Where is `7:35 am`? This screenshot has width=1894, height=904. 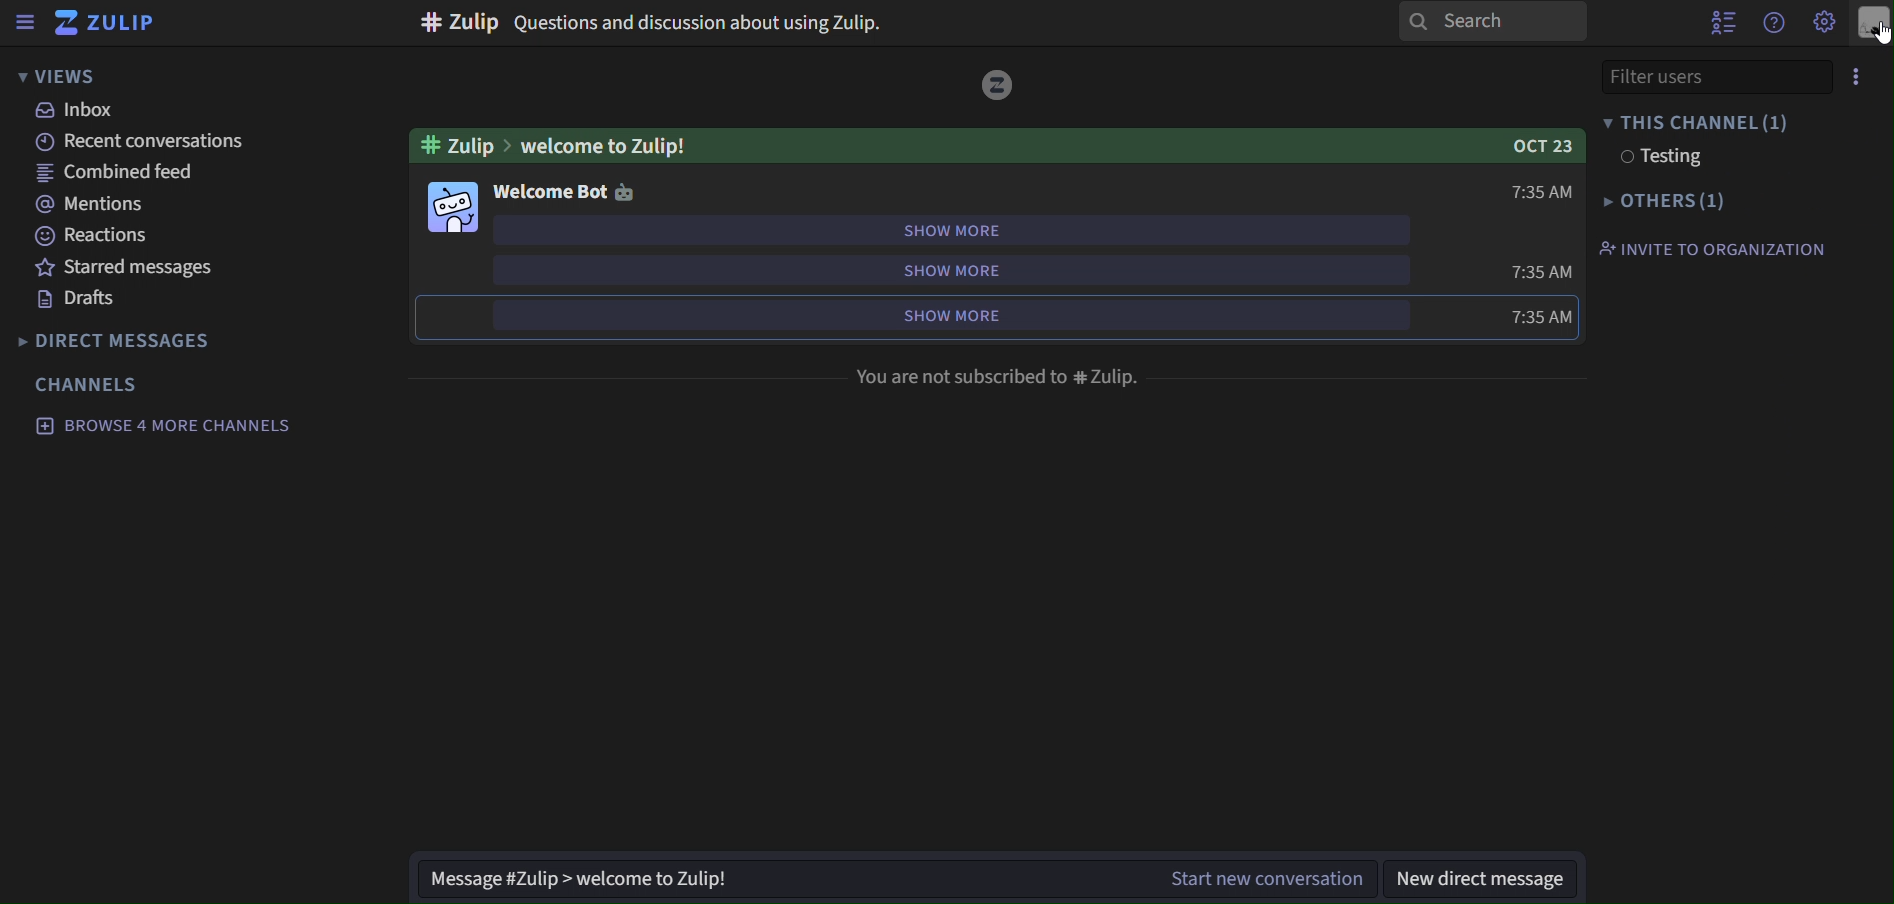
7:35 am is located at coordinates (1542, 316).